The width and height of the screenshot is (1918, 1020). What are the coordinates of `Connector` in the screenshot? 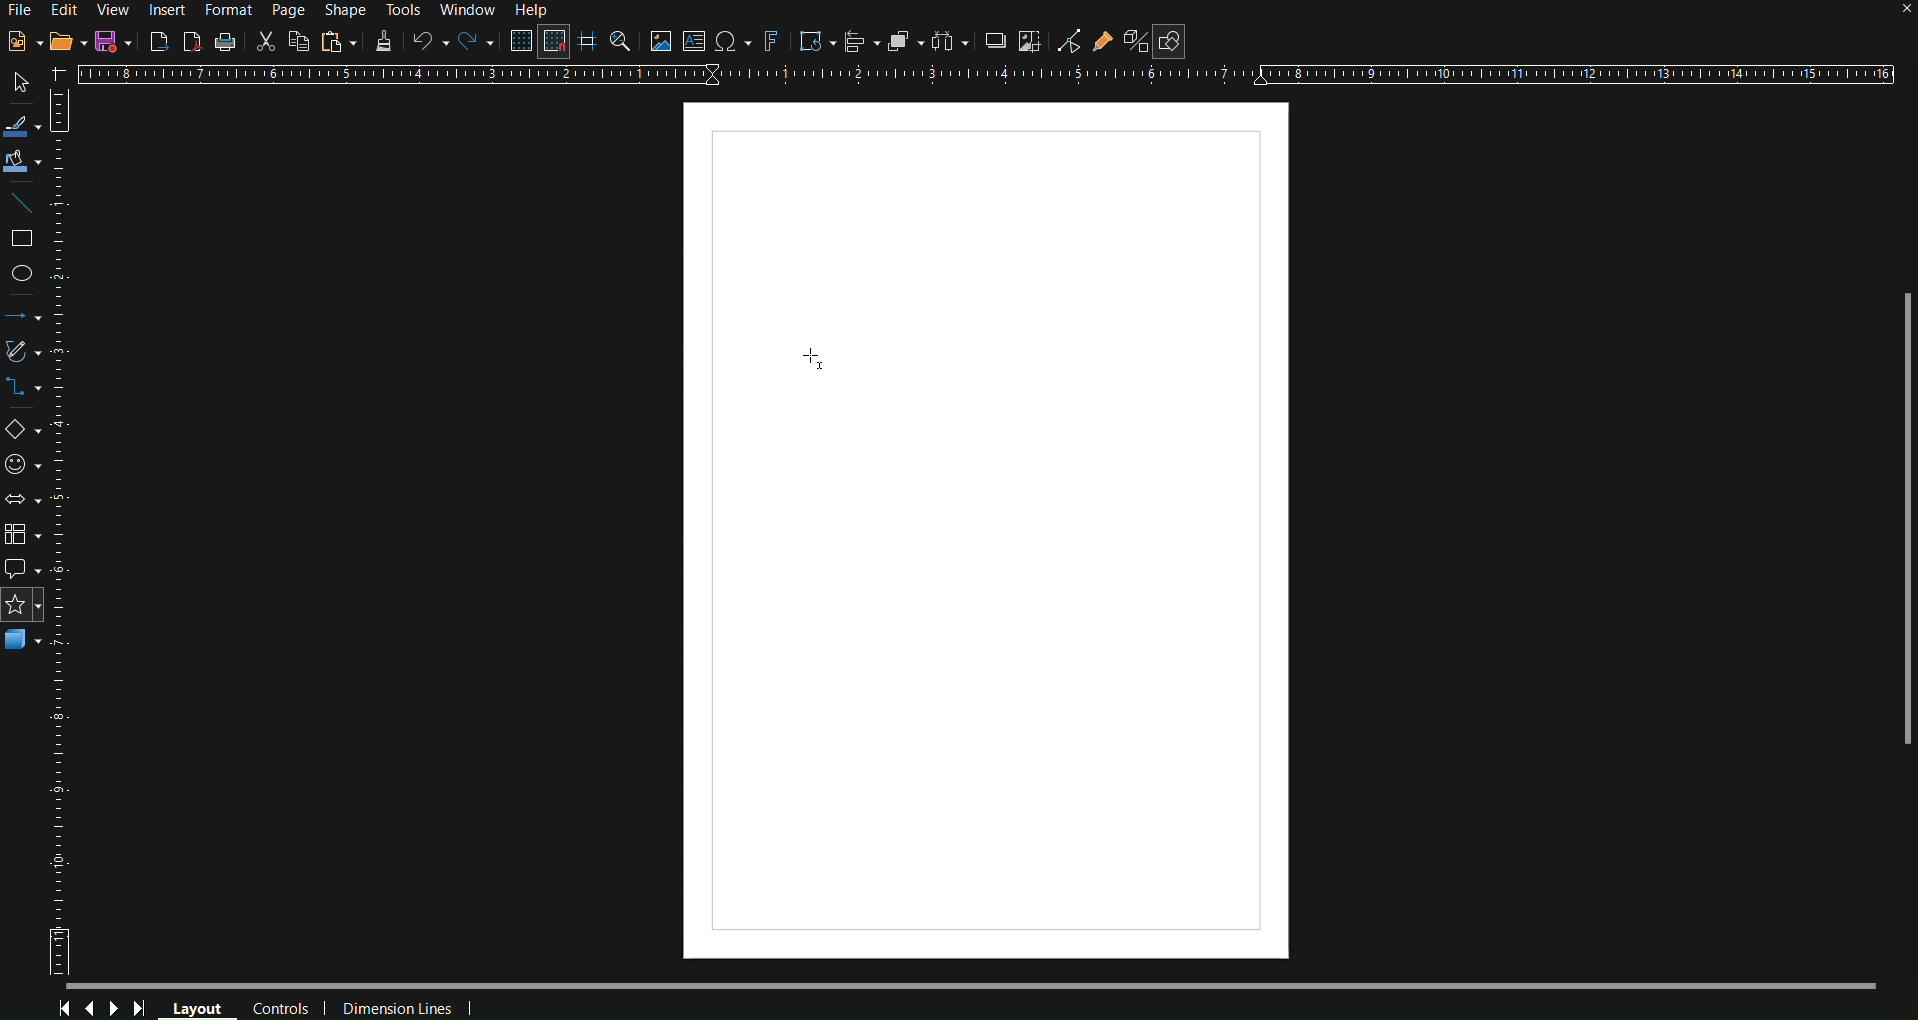 It's located at (25, 395).